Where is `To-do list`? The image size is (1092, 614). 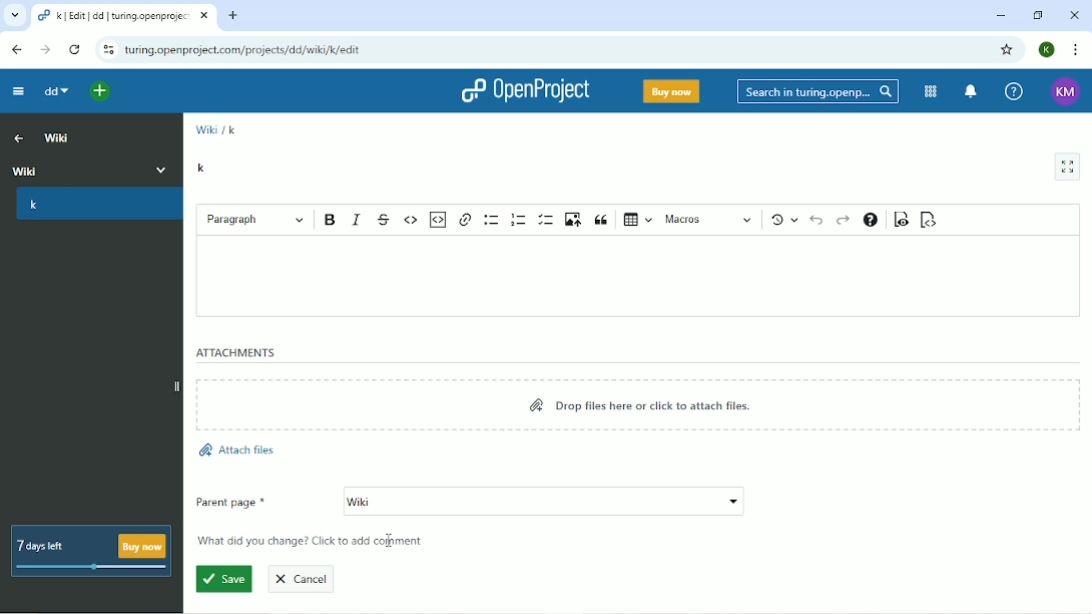 To-do list is located at coordinates (546, 219).